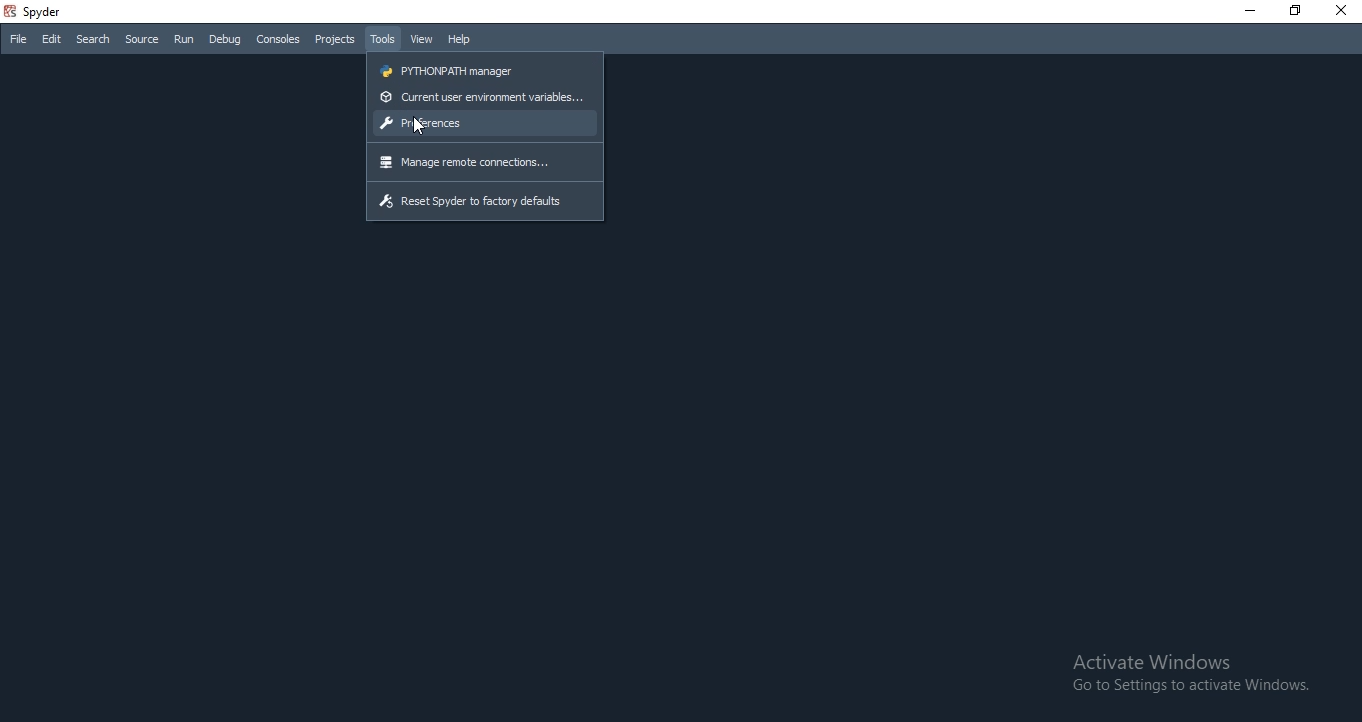 The width and height of the screenshot is (1362, 722). I want to click on preferences, so click(484, 126).